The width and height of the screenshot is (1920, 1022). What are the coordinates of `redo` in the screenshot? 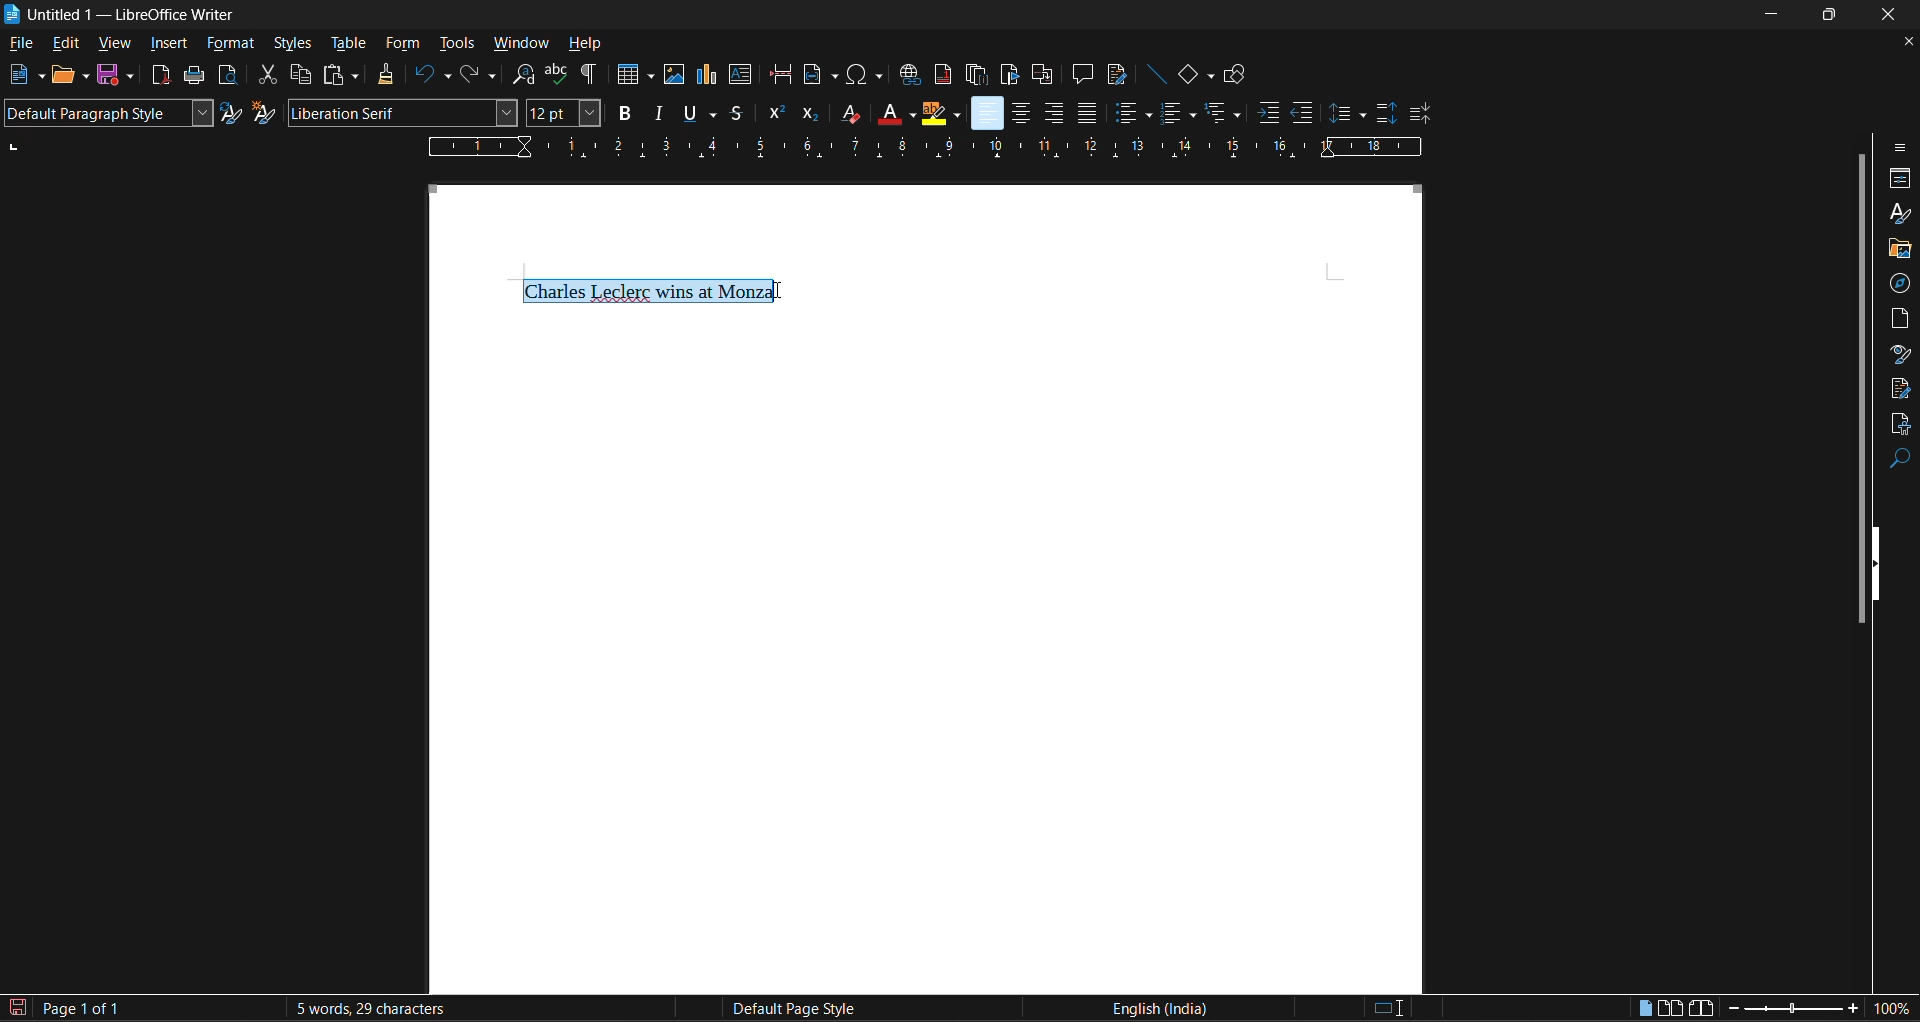 It's located at (477, 75).